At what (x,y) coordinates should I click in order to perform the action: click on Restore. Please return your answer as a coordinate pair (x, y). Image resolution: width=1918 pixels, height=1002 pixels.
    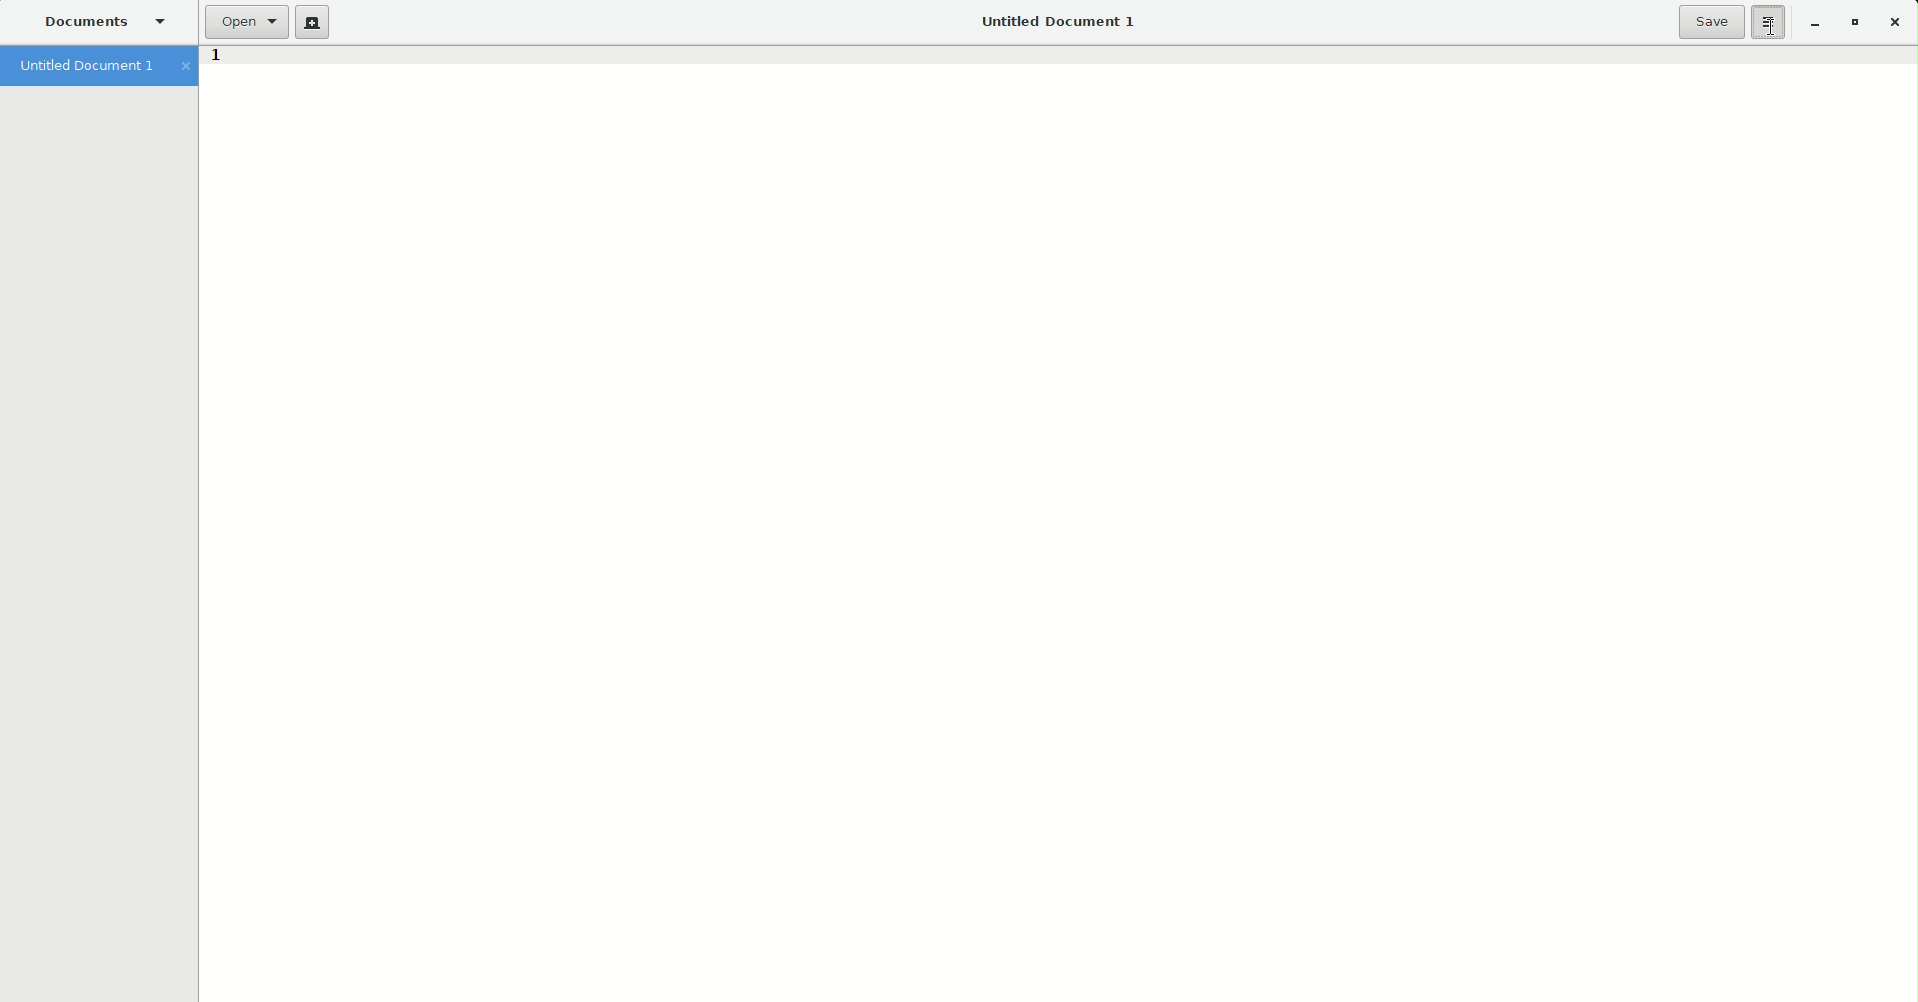
    Looking at the image, I should click on (1851, 23).